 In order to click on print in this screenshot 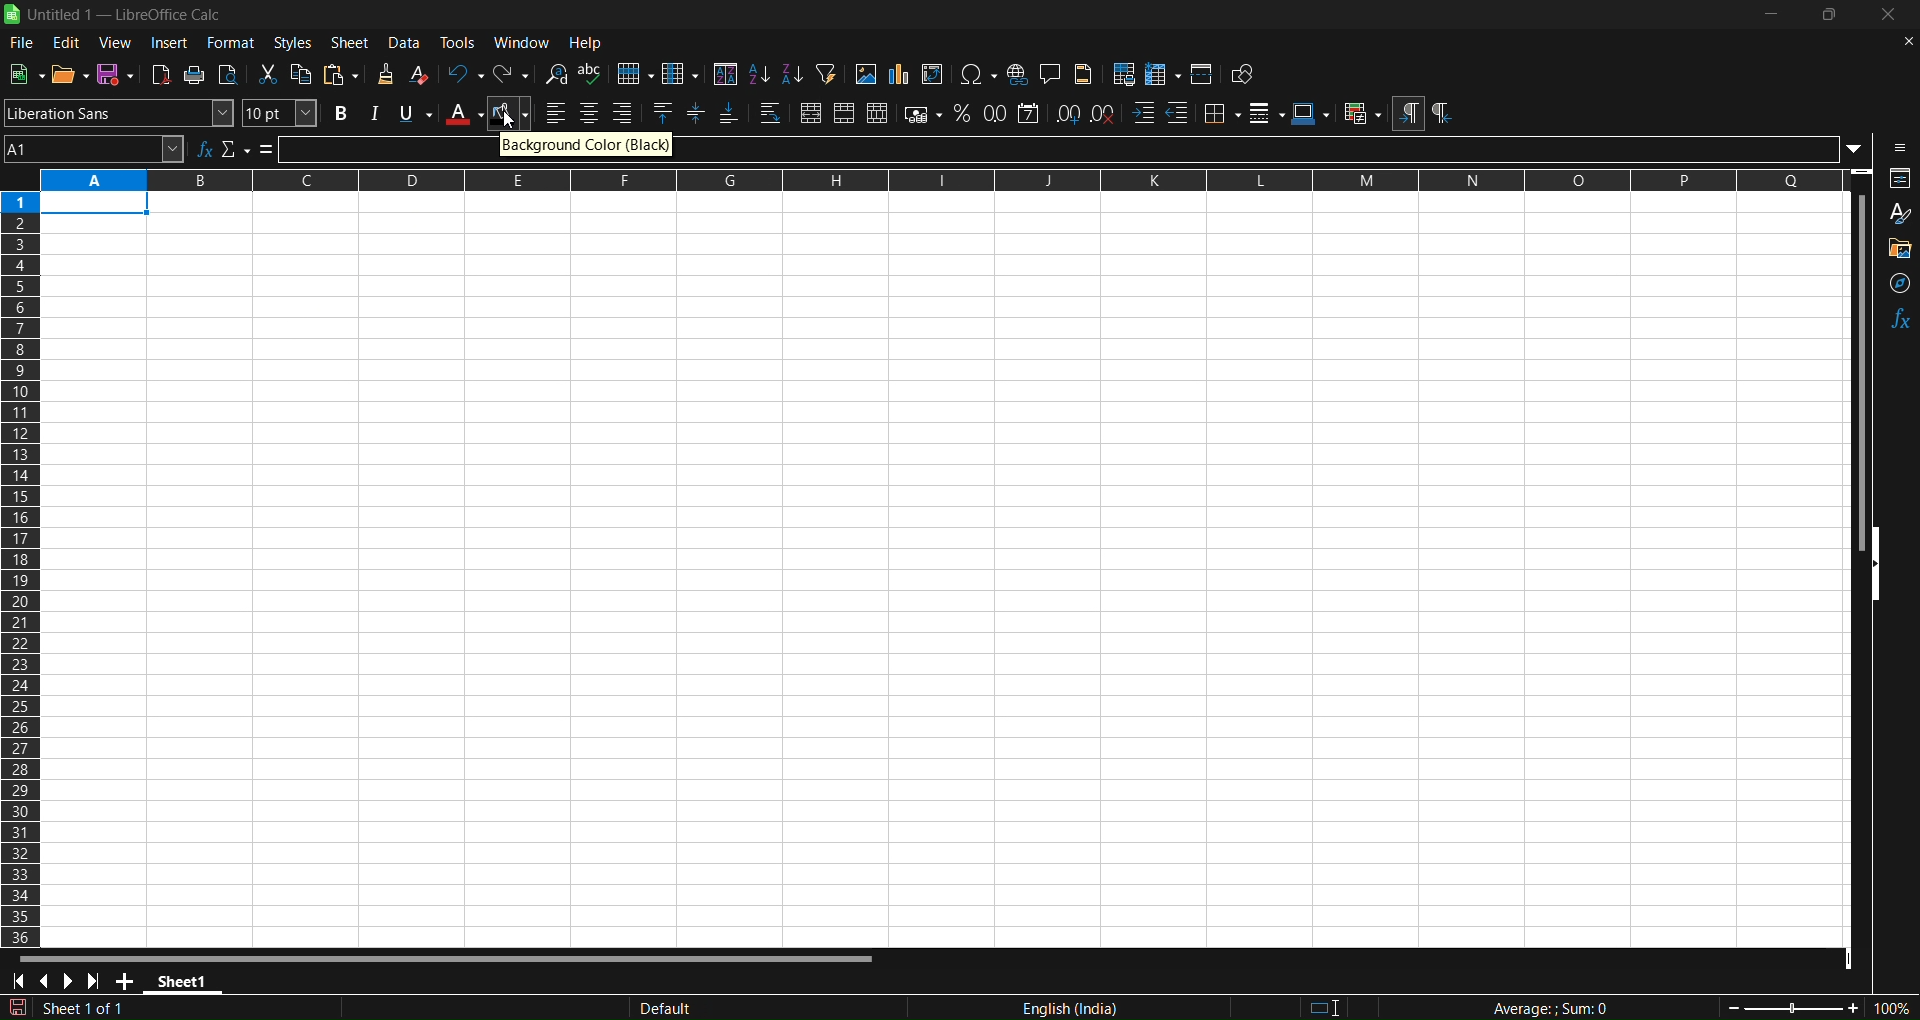, I will do `click(195, 75)`.